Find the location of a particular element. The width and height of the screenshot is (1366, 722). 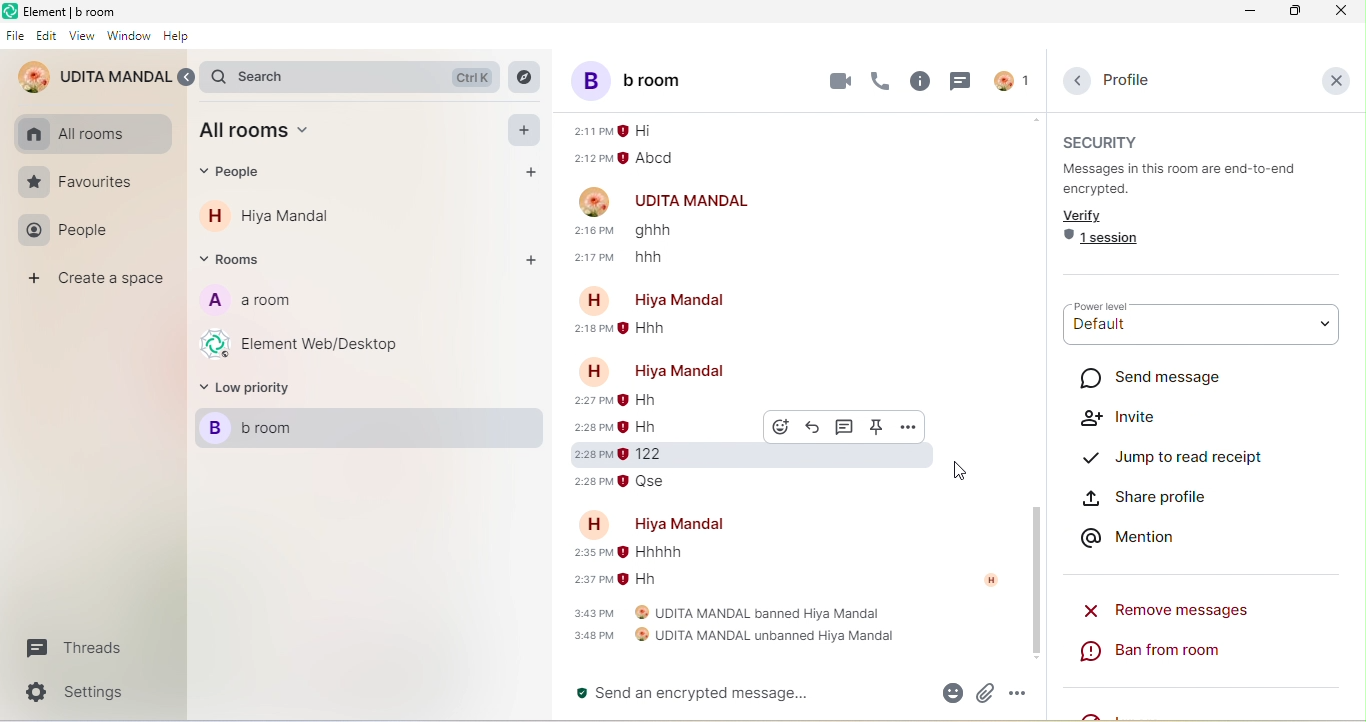

threads is located at coordinates (958, 80).